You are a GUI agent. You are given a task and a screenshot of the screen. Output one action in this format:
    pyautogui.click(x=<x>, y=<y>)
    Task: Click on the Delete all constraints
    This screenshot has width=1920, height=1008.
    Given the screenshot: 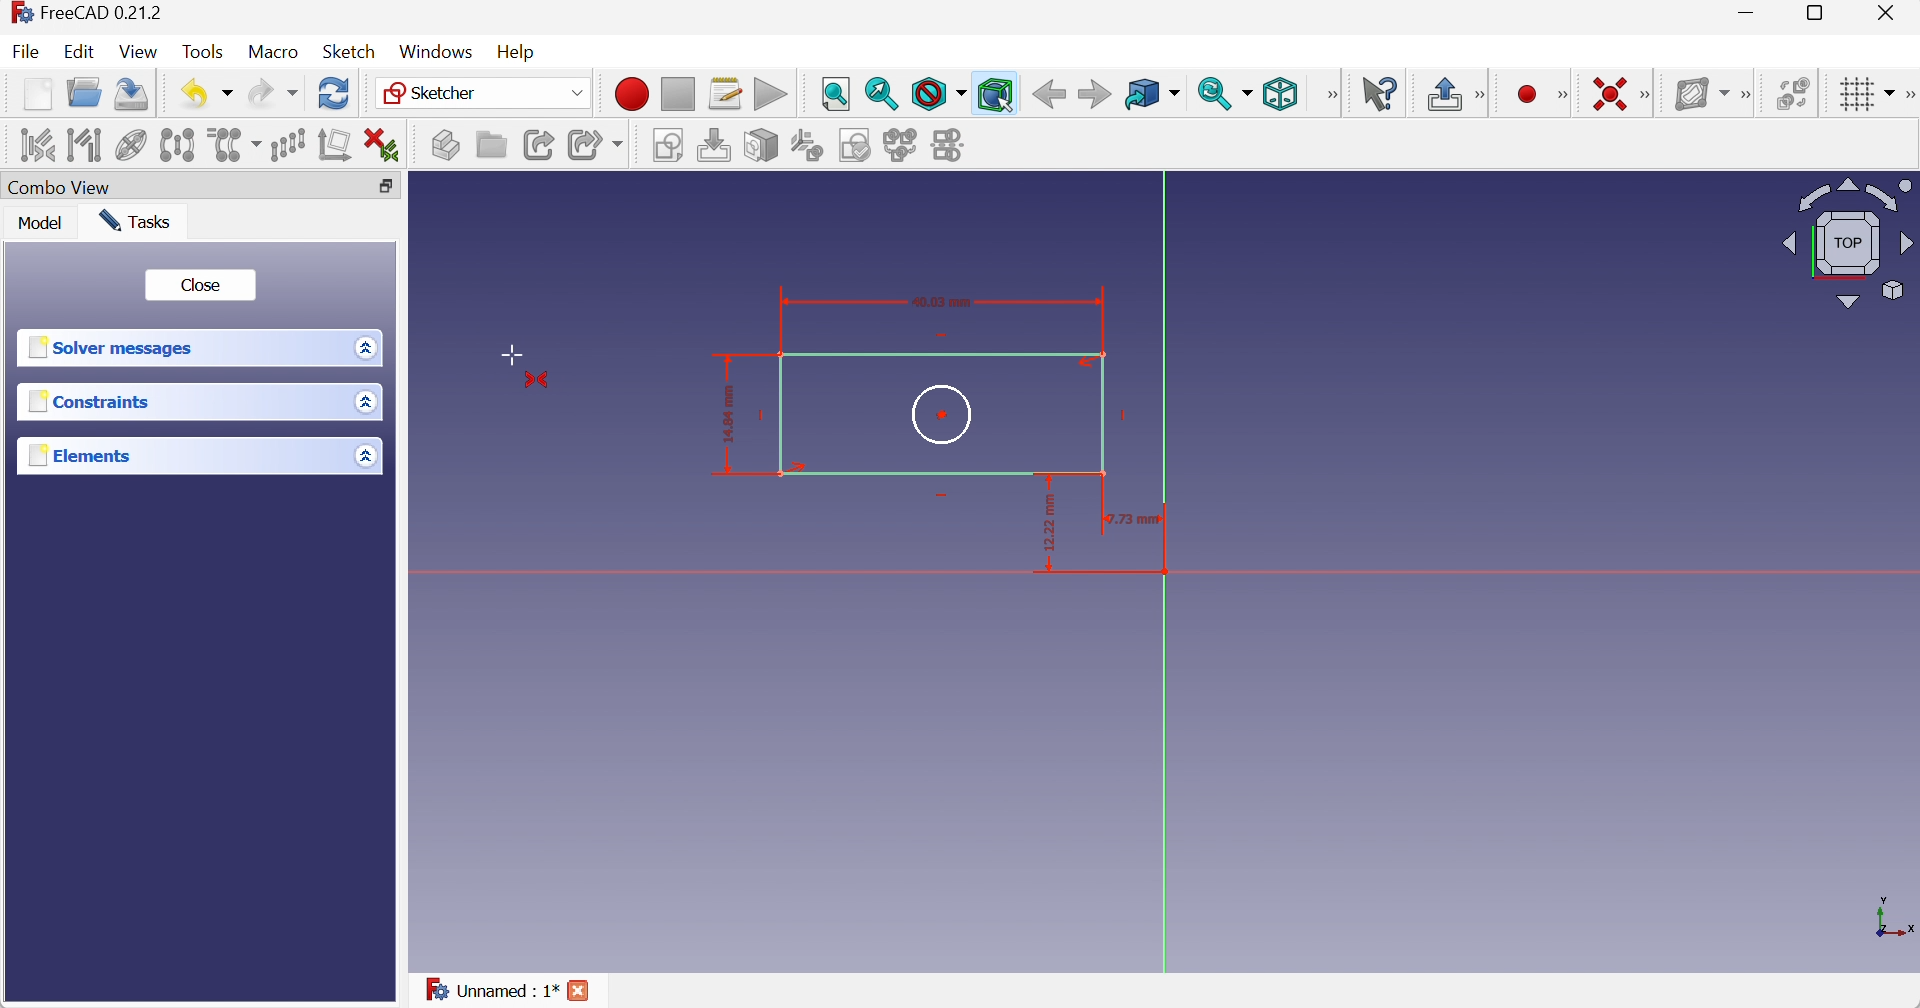 What is the action you would take?
    pyautogui.click(x=383, y=145)
    